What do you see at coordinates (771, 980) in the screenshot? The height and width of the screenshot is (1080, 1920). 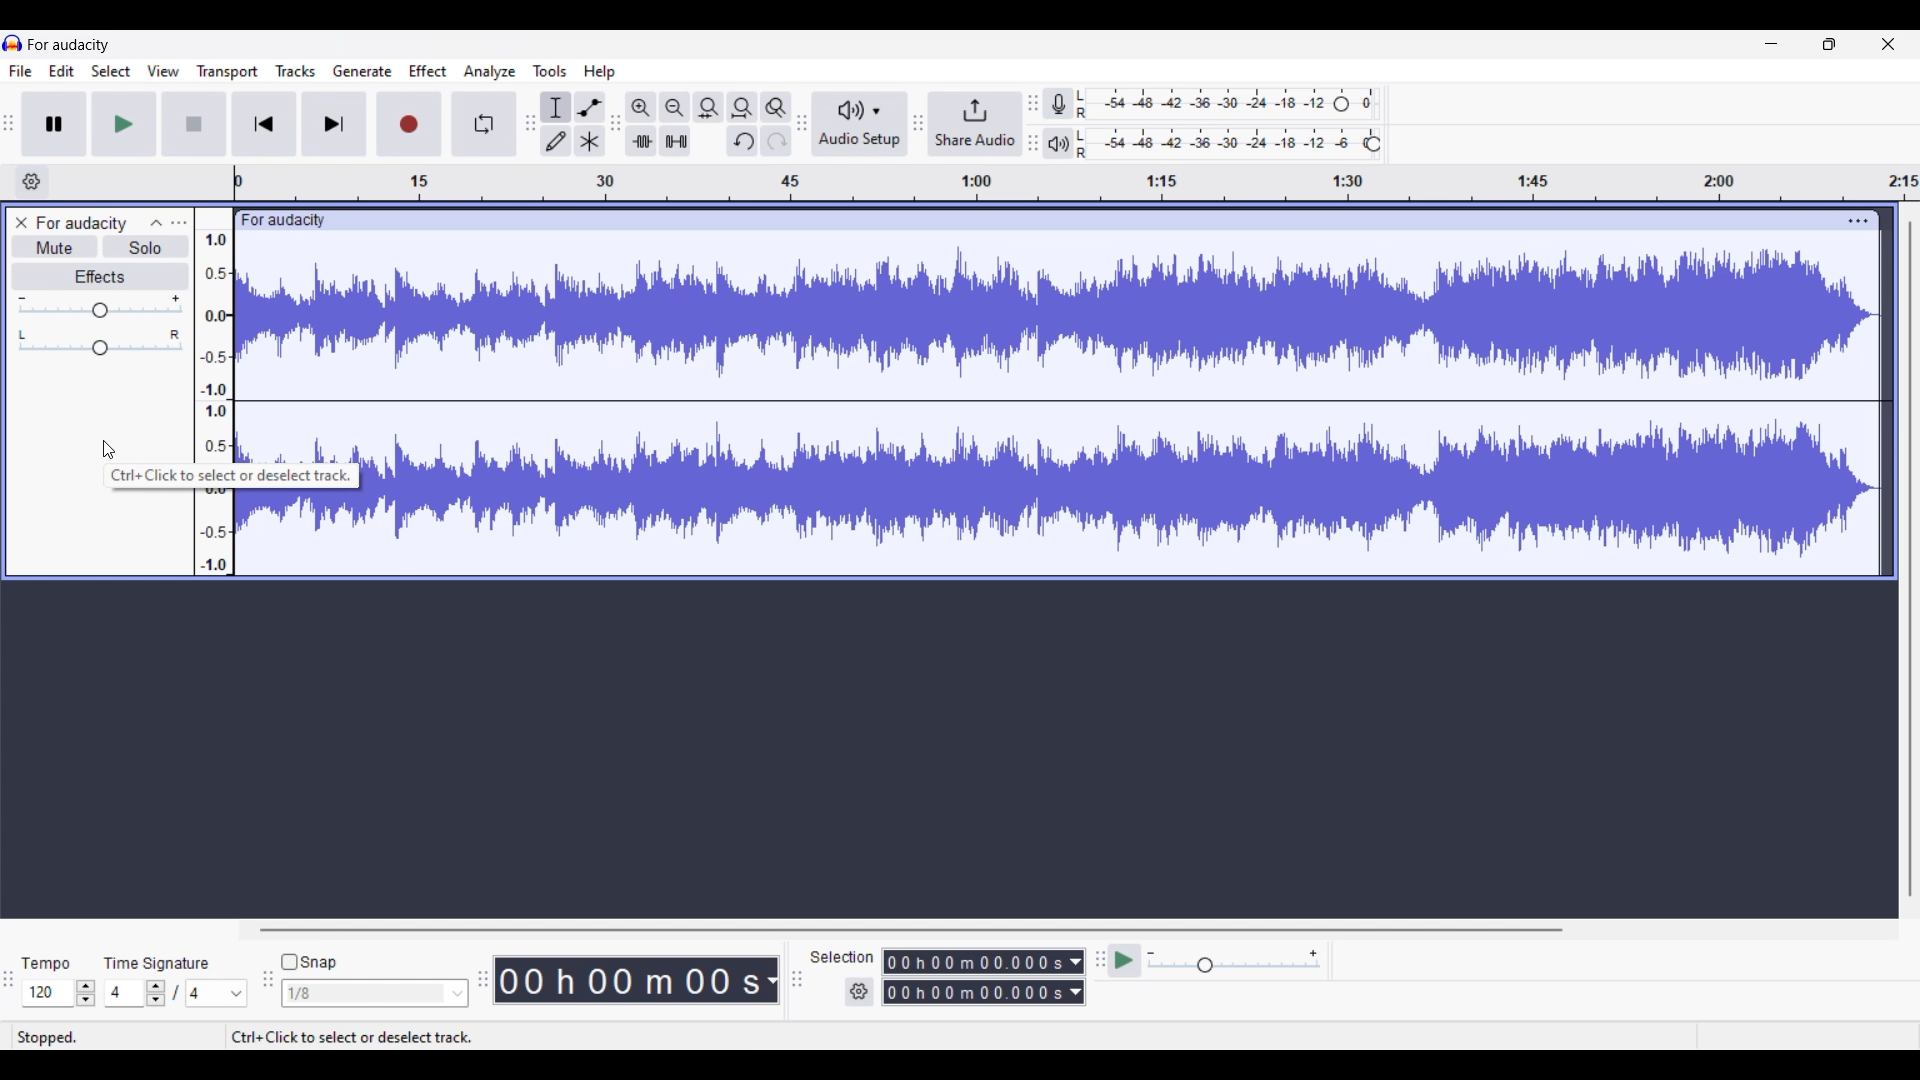 I see `Duration measurement options` at bounding box center [771, 980].